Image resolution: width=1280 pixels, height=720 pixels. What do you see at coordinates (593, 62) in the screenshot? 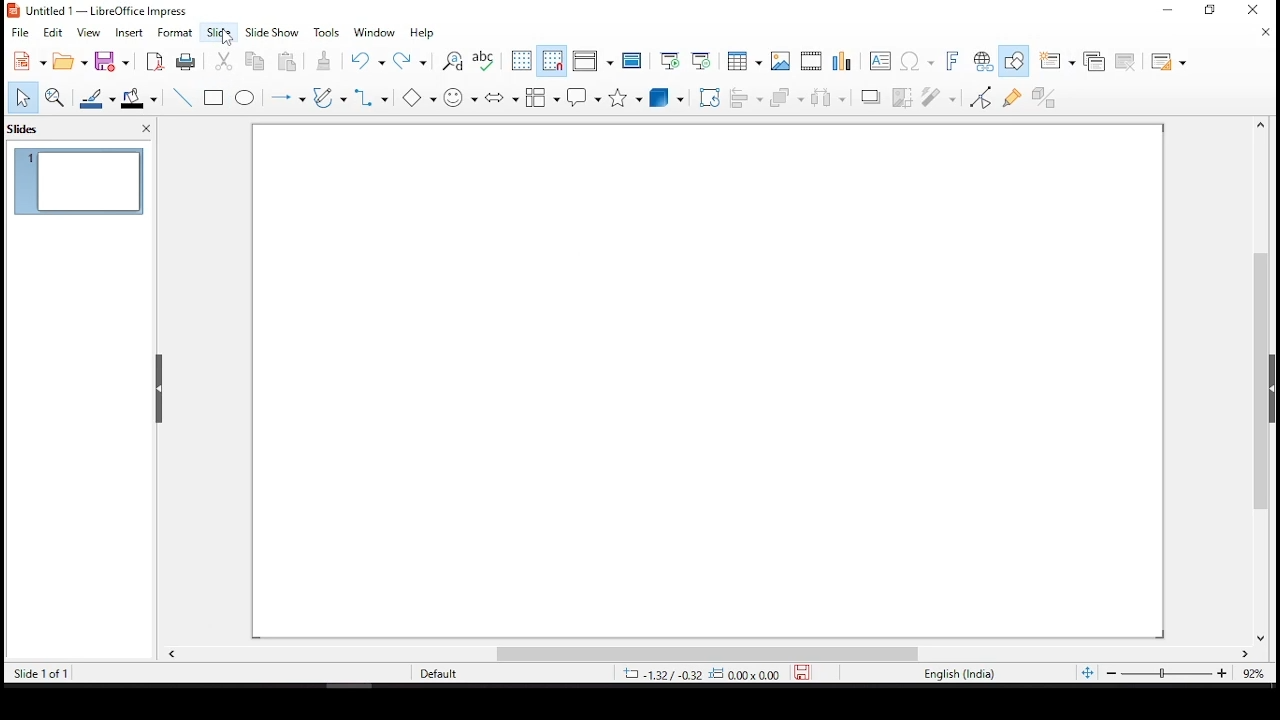
I see `display views` at bounding box center [593, 62].